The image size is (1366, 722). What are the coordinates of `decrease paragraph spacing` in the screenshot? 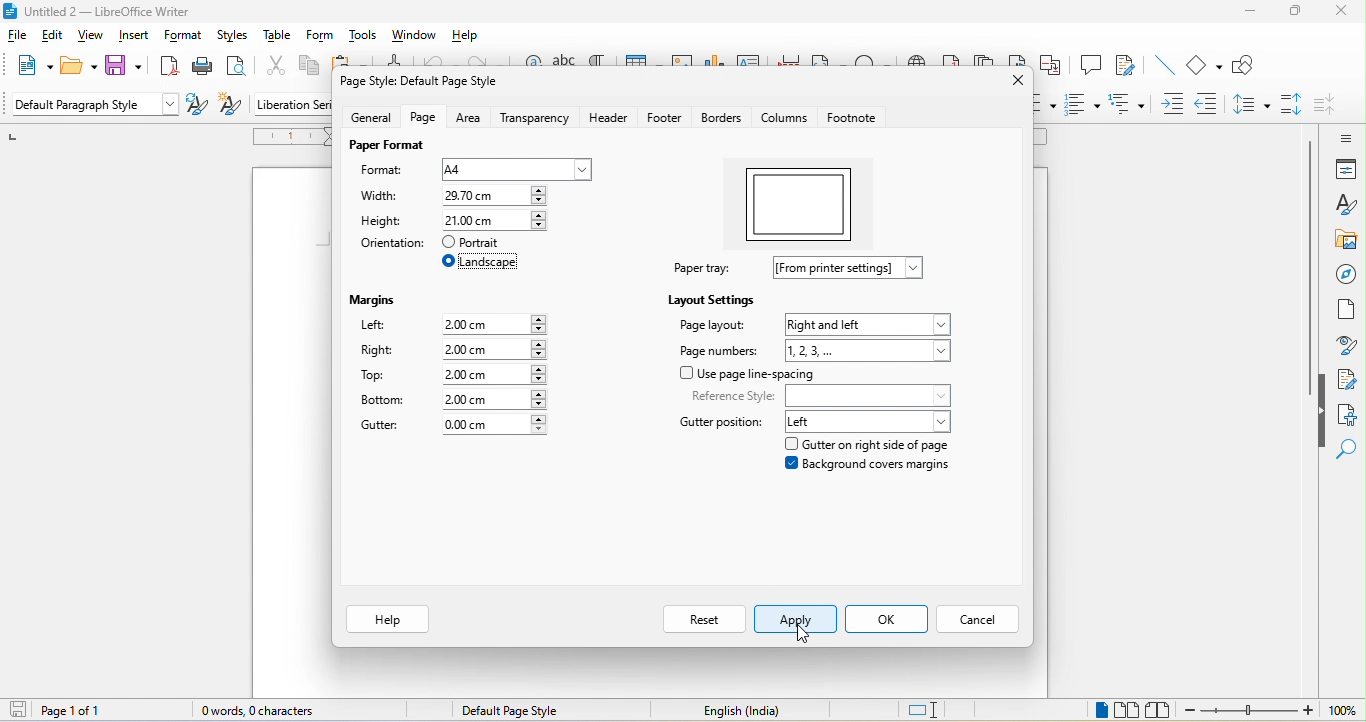 It's located at (1332, 102).